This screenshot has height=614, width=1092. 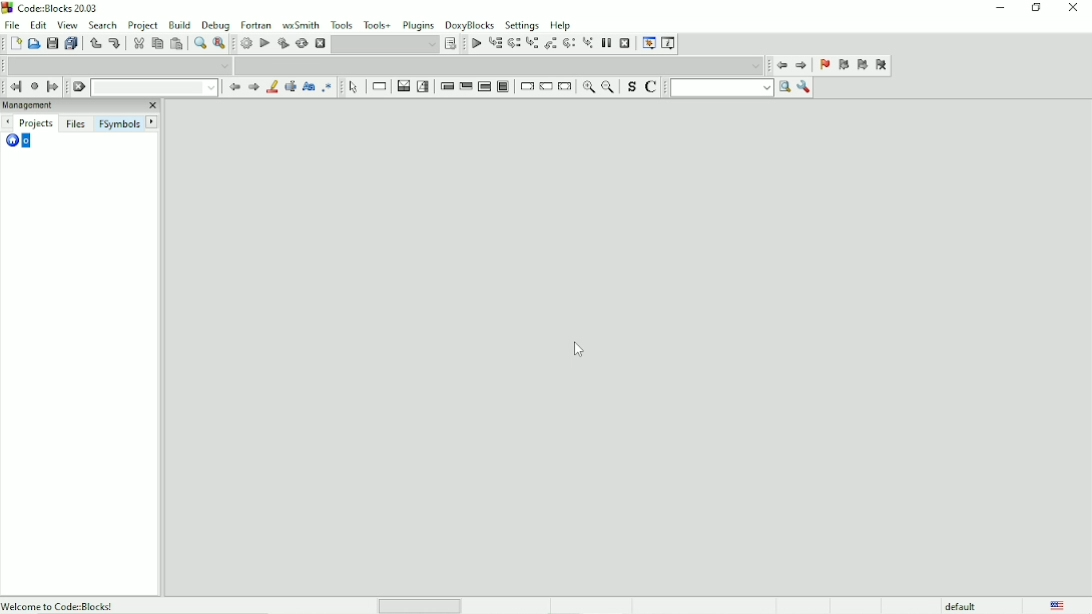 I want to click on Abort, so click(x=320, y=42).